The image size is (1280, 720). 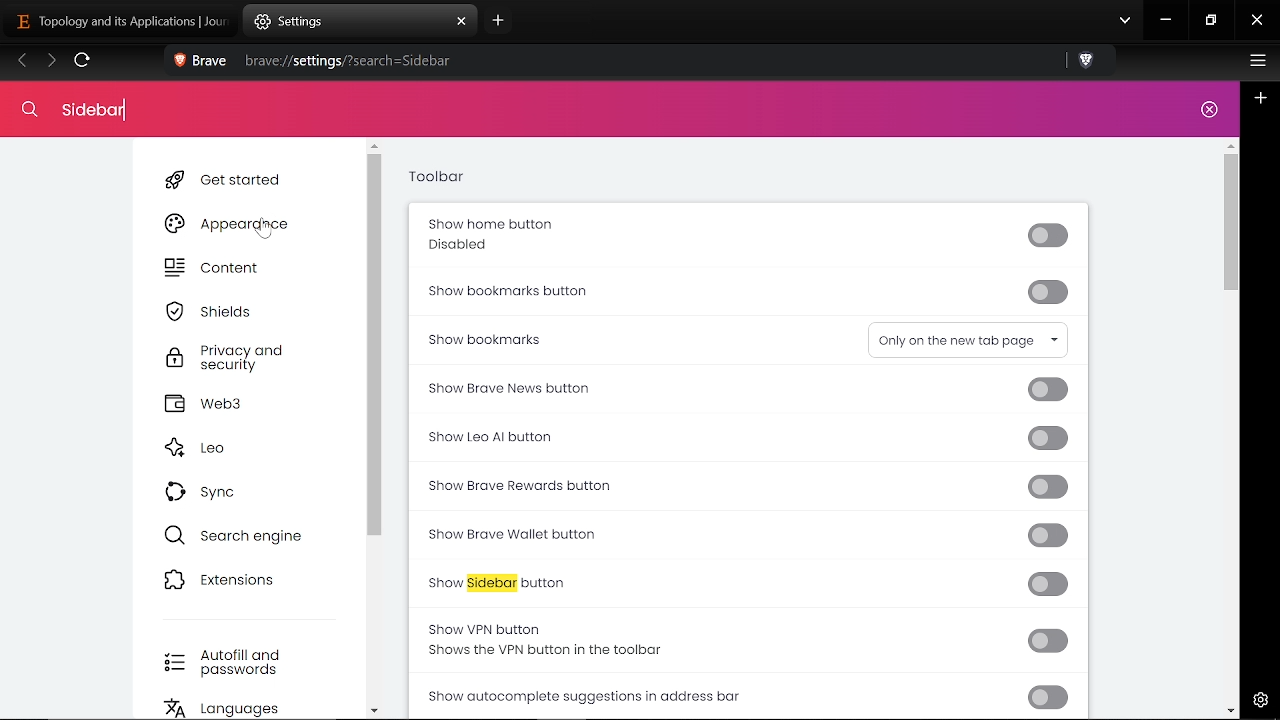 What do you see at coordinates (750, 695) in the screenshot?
I see `Show autocomplete suggestions in address bar` at bounding box center [750, 695].